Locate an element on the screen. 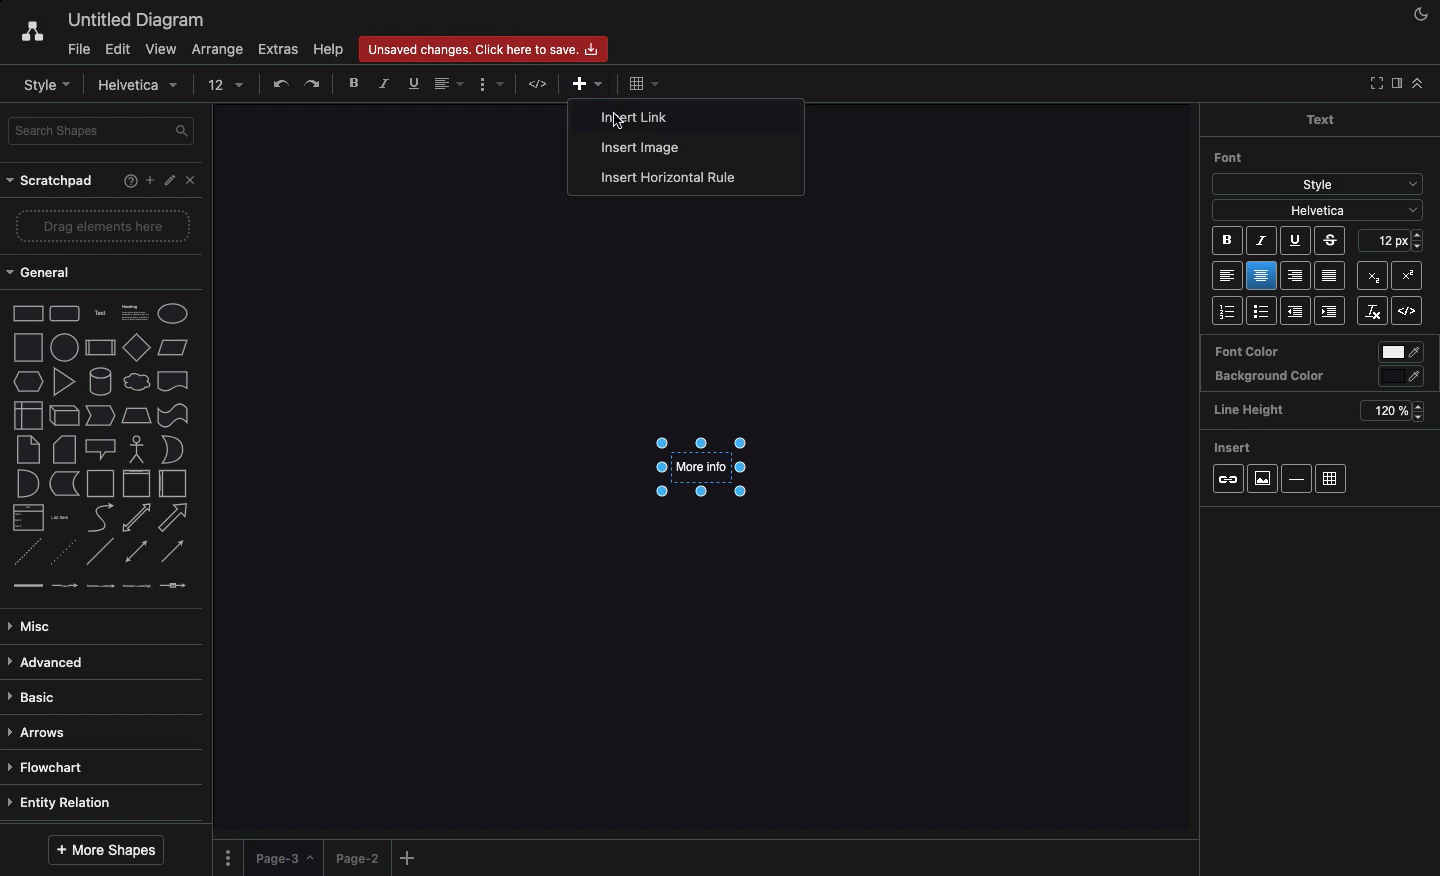  Center aligned is located at coordinates (1263, 276).